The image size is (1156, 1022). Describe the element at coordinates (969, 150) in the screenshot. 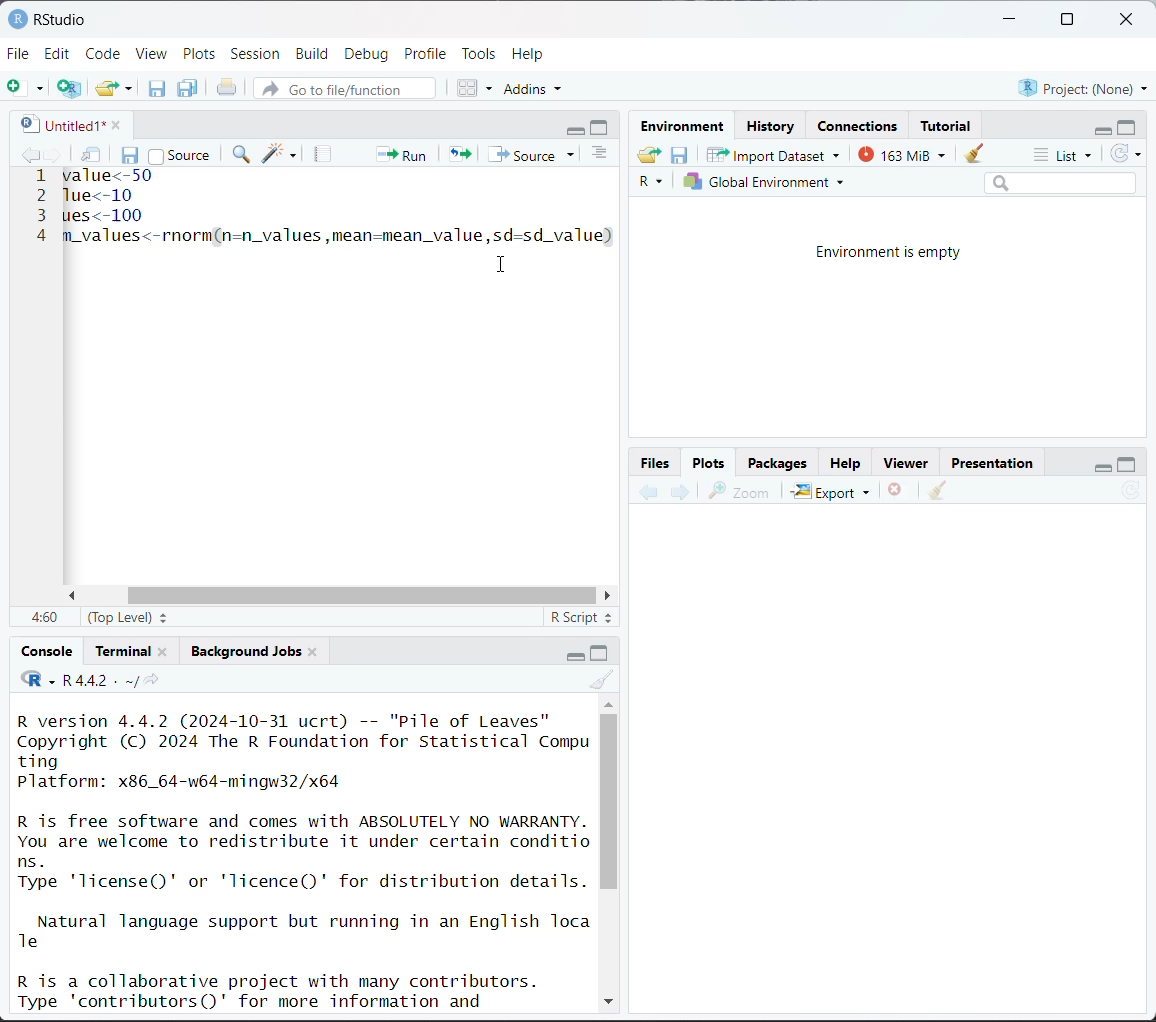

I see `clear objects from workspace` at that location.